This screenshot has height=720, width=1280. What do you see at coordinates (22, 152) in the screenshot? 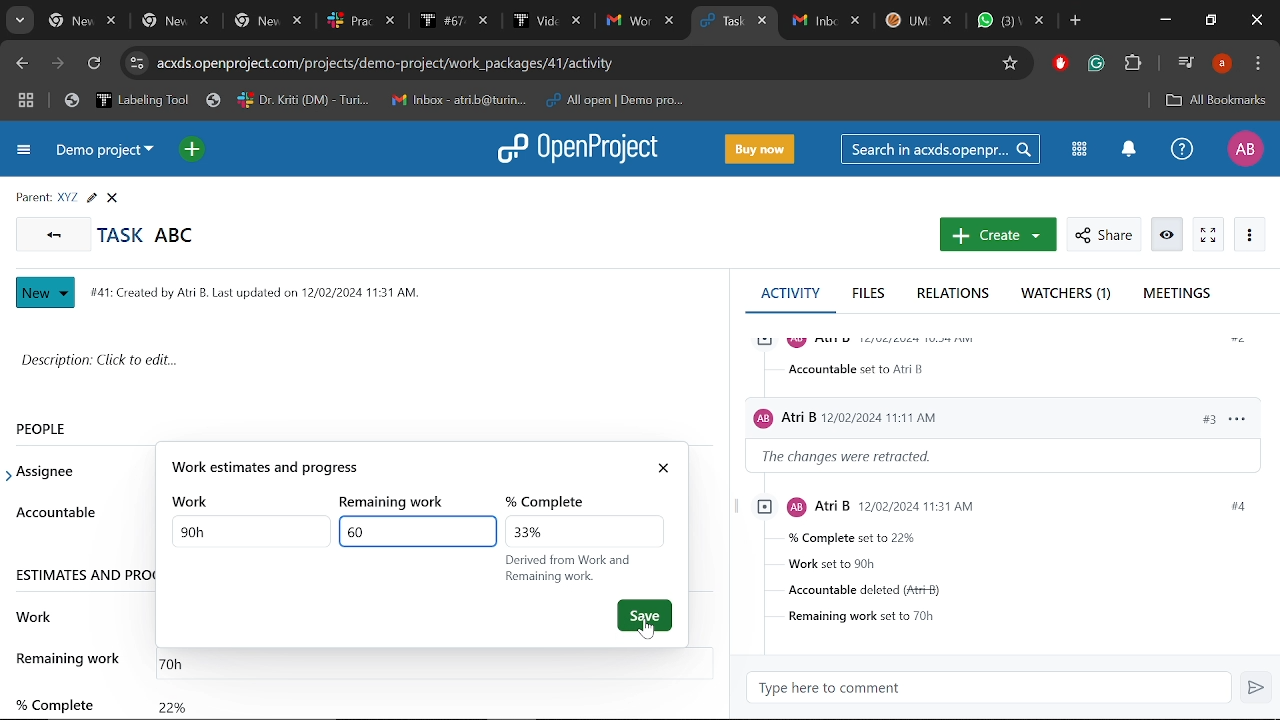
I see `Expand project menu` at bounding box center [22, 152].